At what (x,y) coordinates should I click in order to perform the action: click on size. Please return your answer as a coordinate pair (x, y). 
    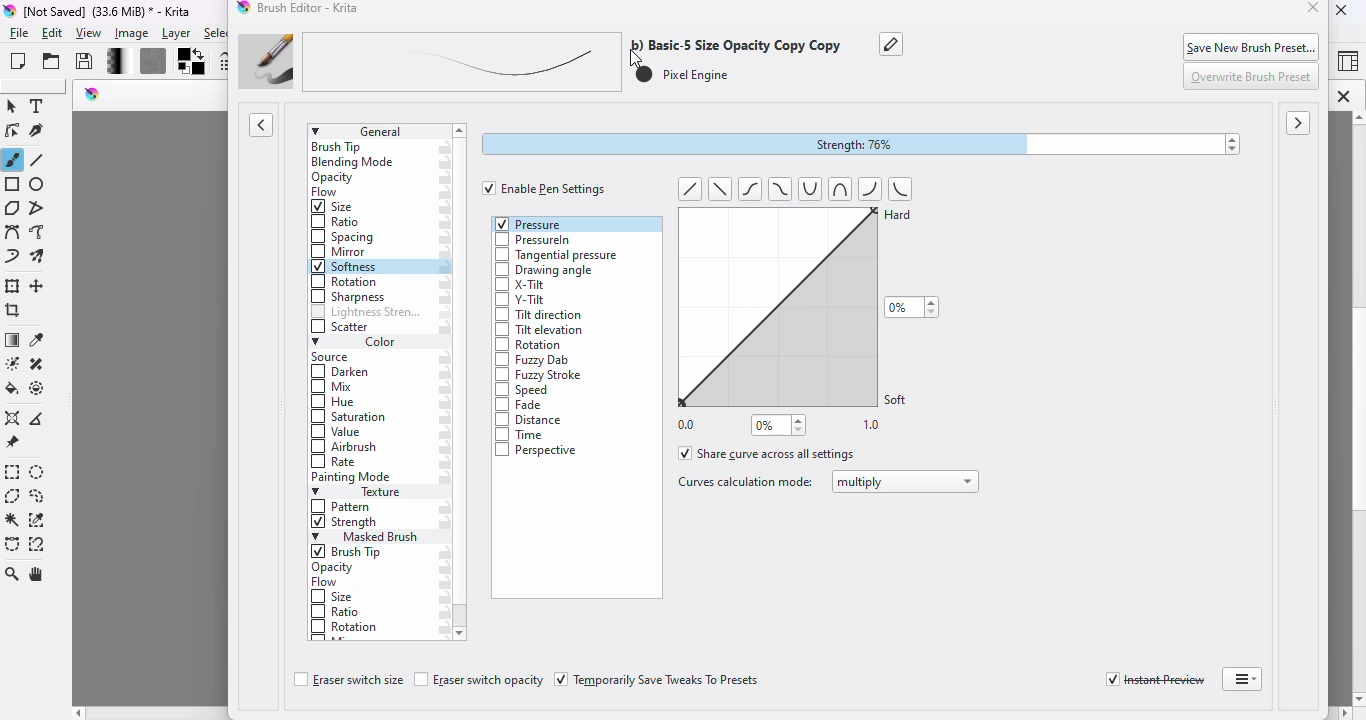
    Looking at the image, I should click on (334, 207).